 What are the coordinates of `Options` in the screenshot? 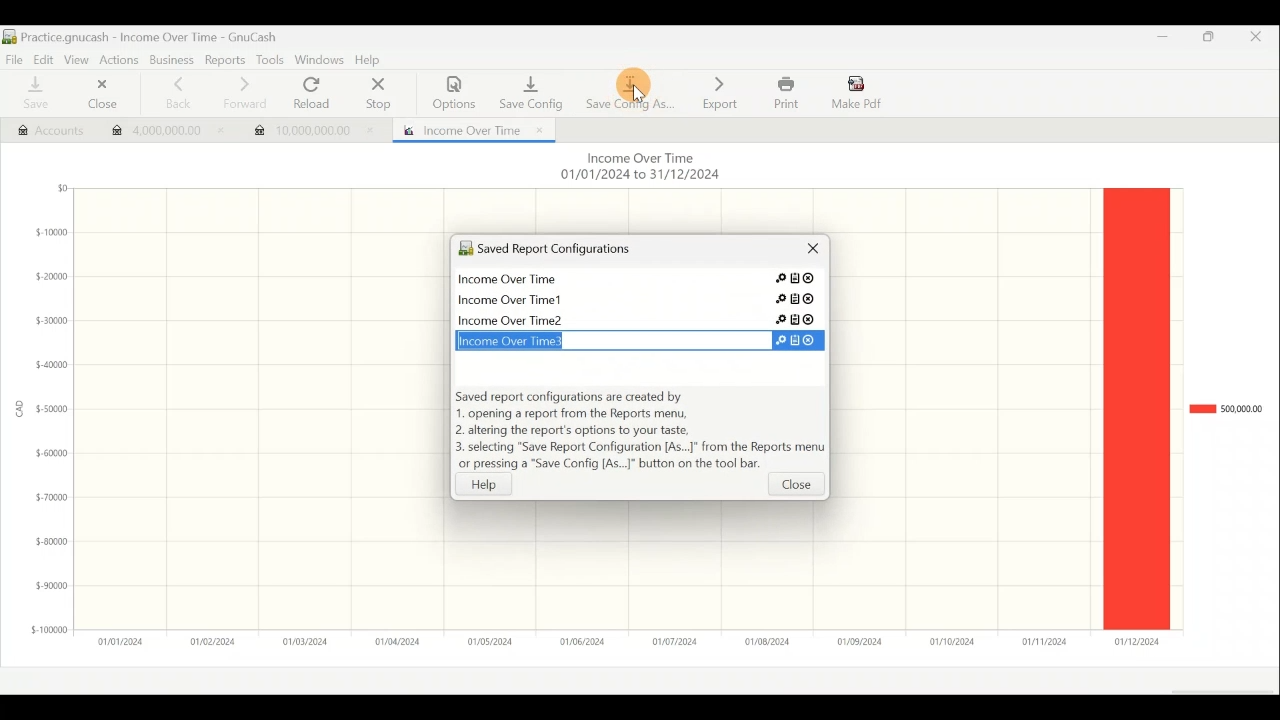 It's located at (455, 93).